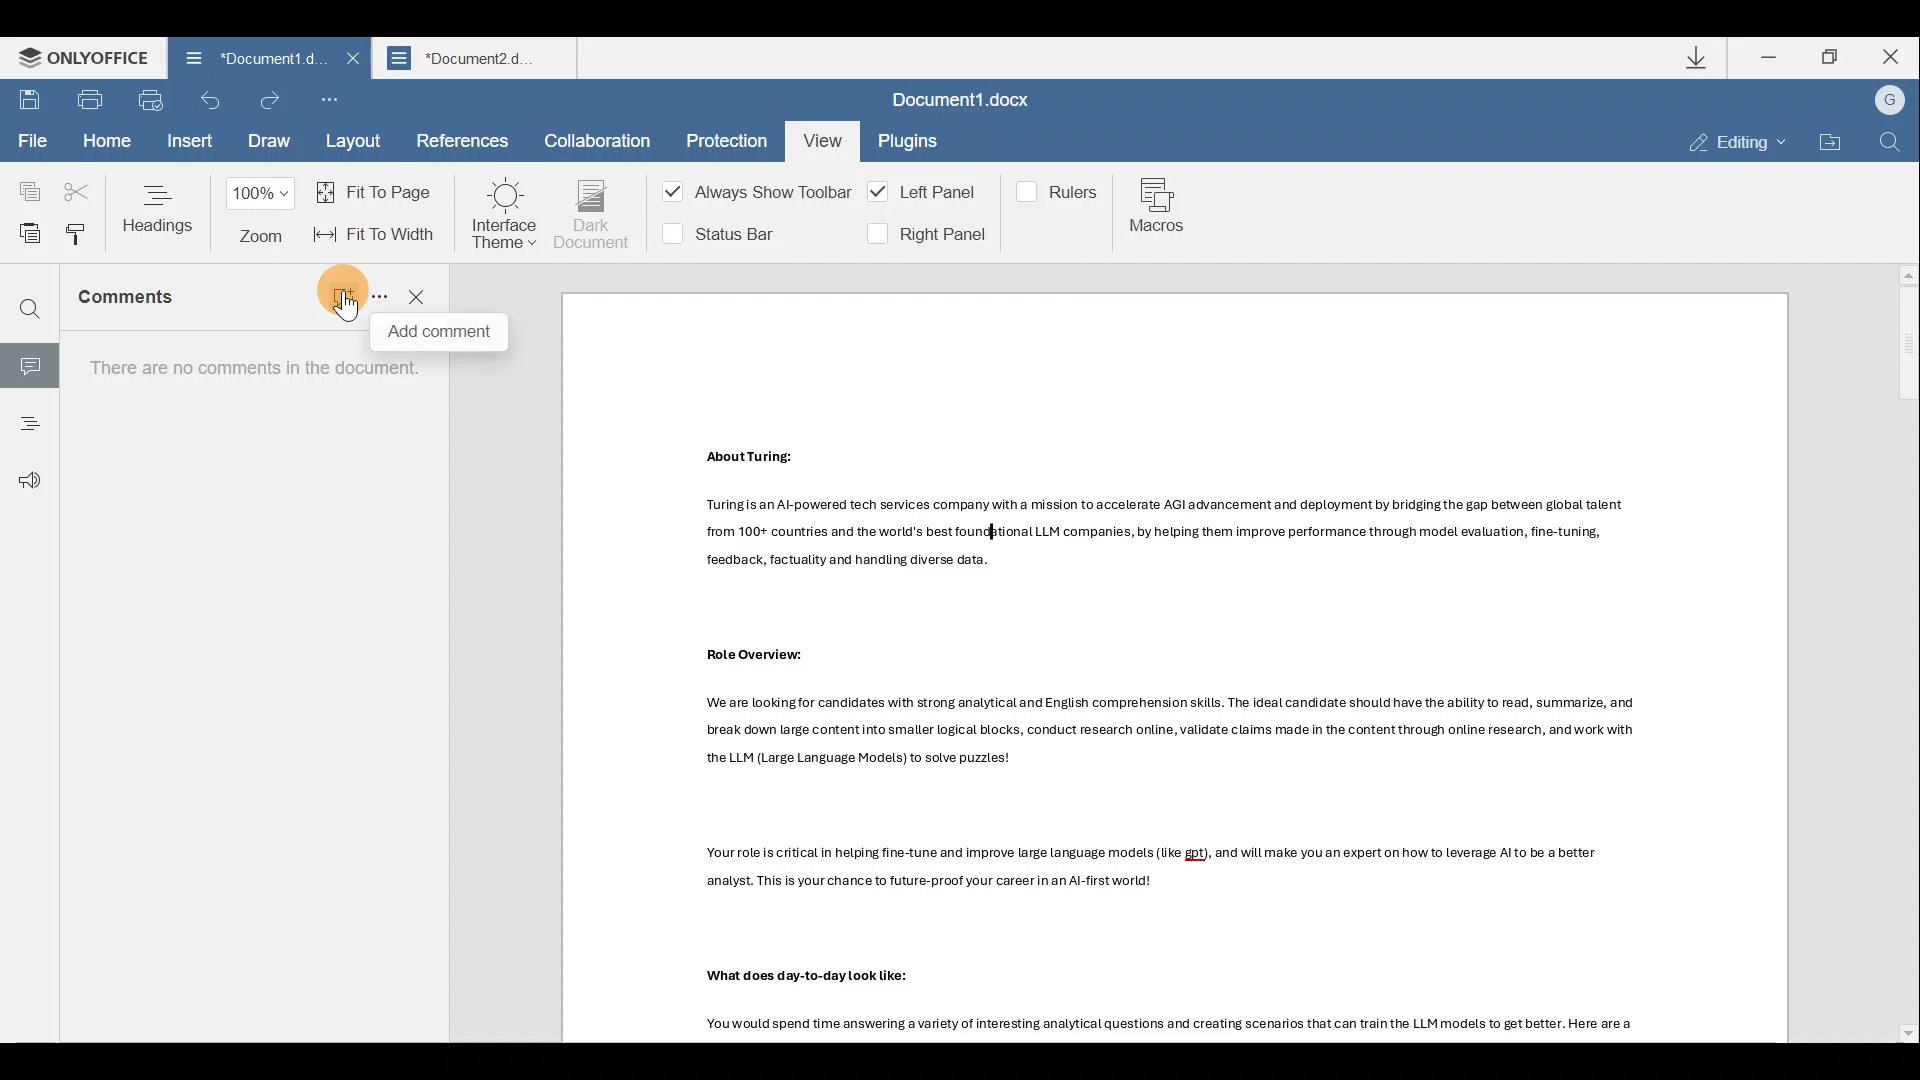 The width and height of the screenshot is (1920, 1080). I want to click on Find, so click(1890, 143).